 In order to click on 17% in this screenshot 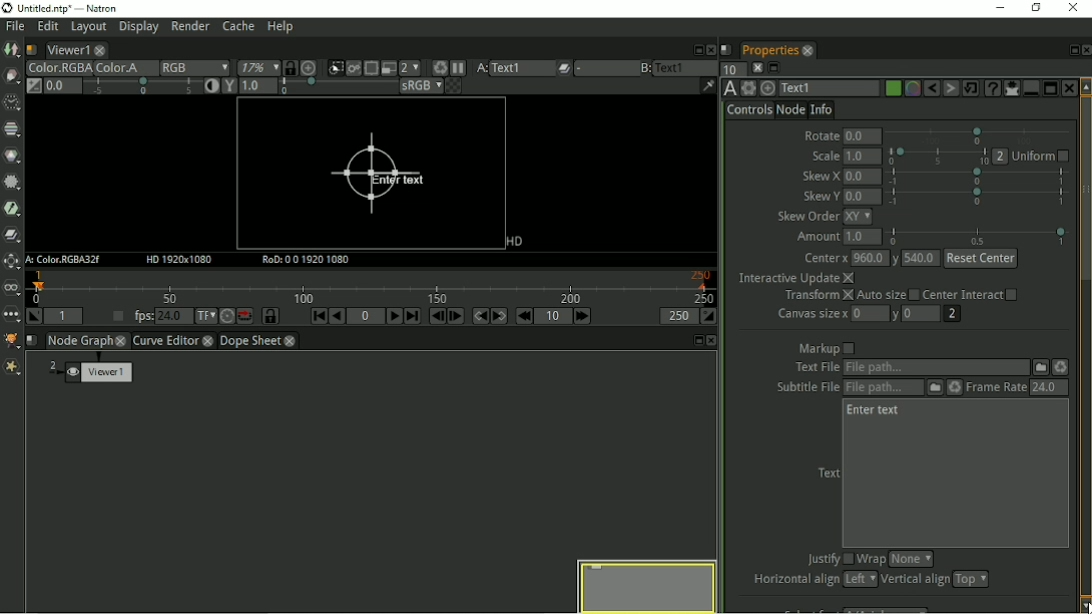, I will do `click(257, 67)`.